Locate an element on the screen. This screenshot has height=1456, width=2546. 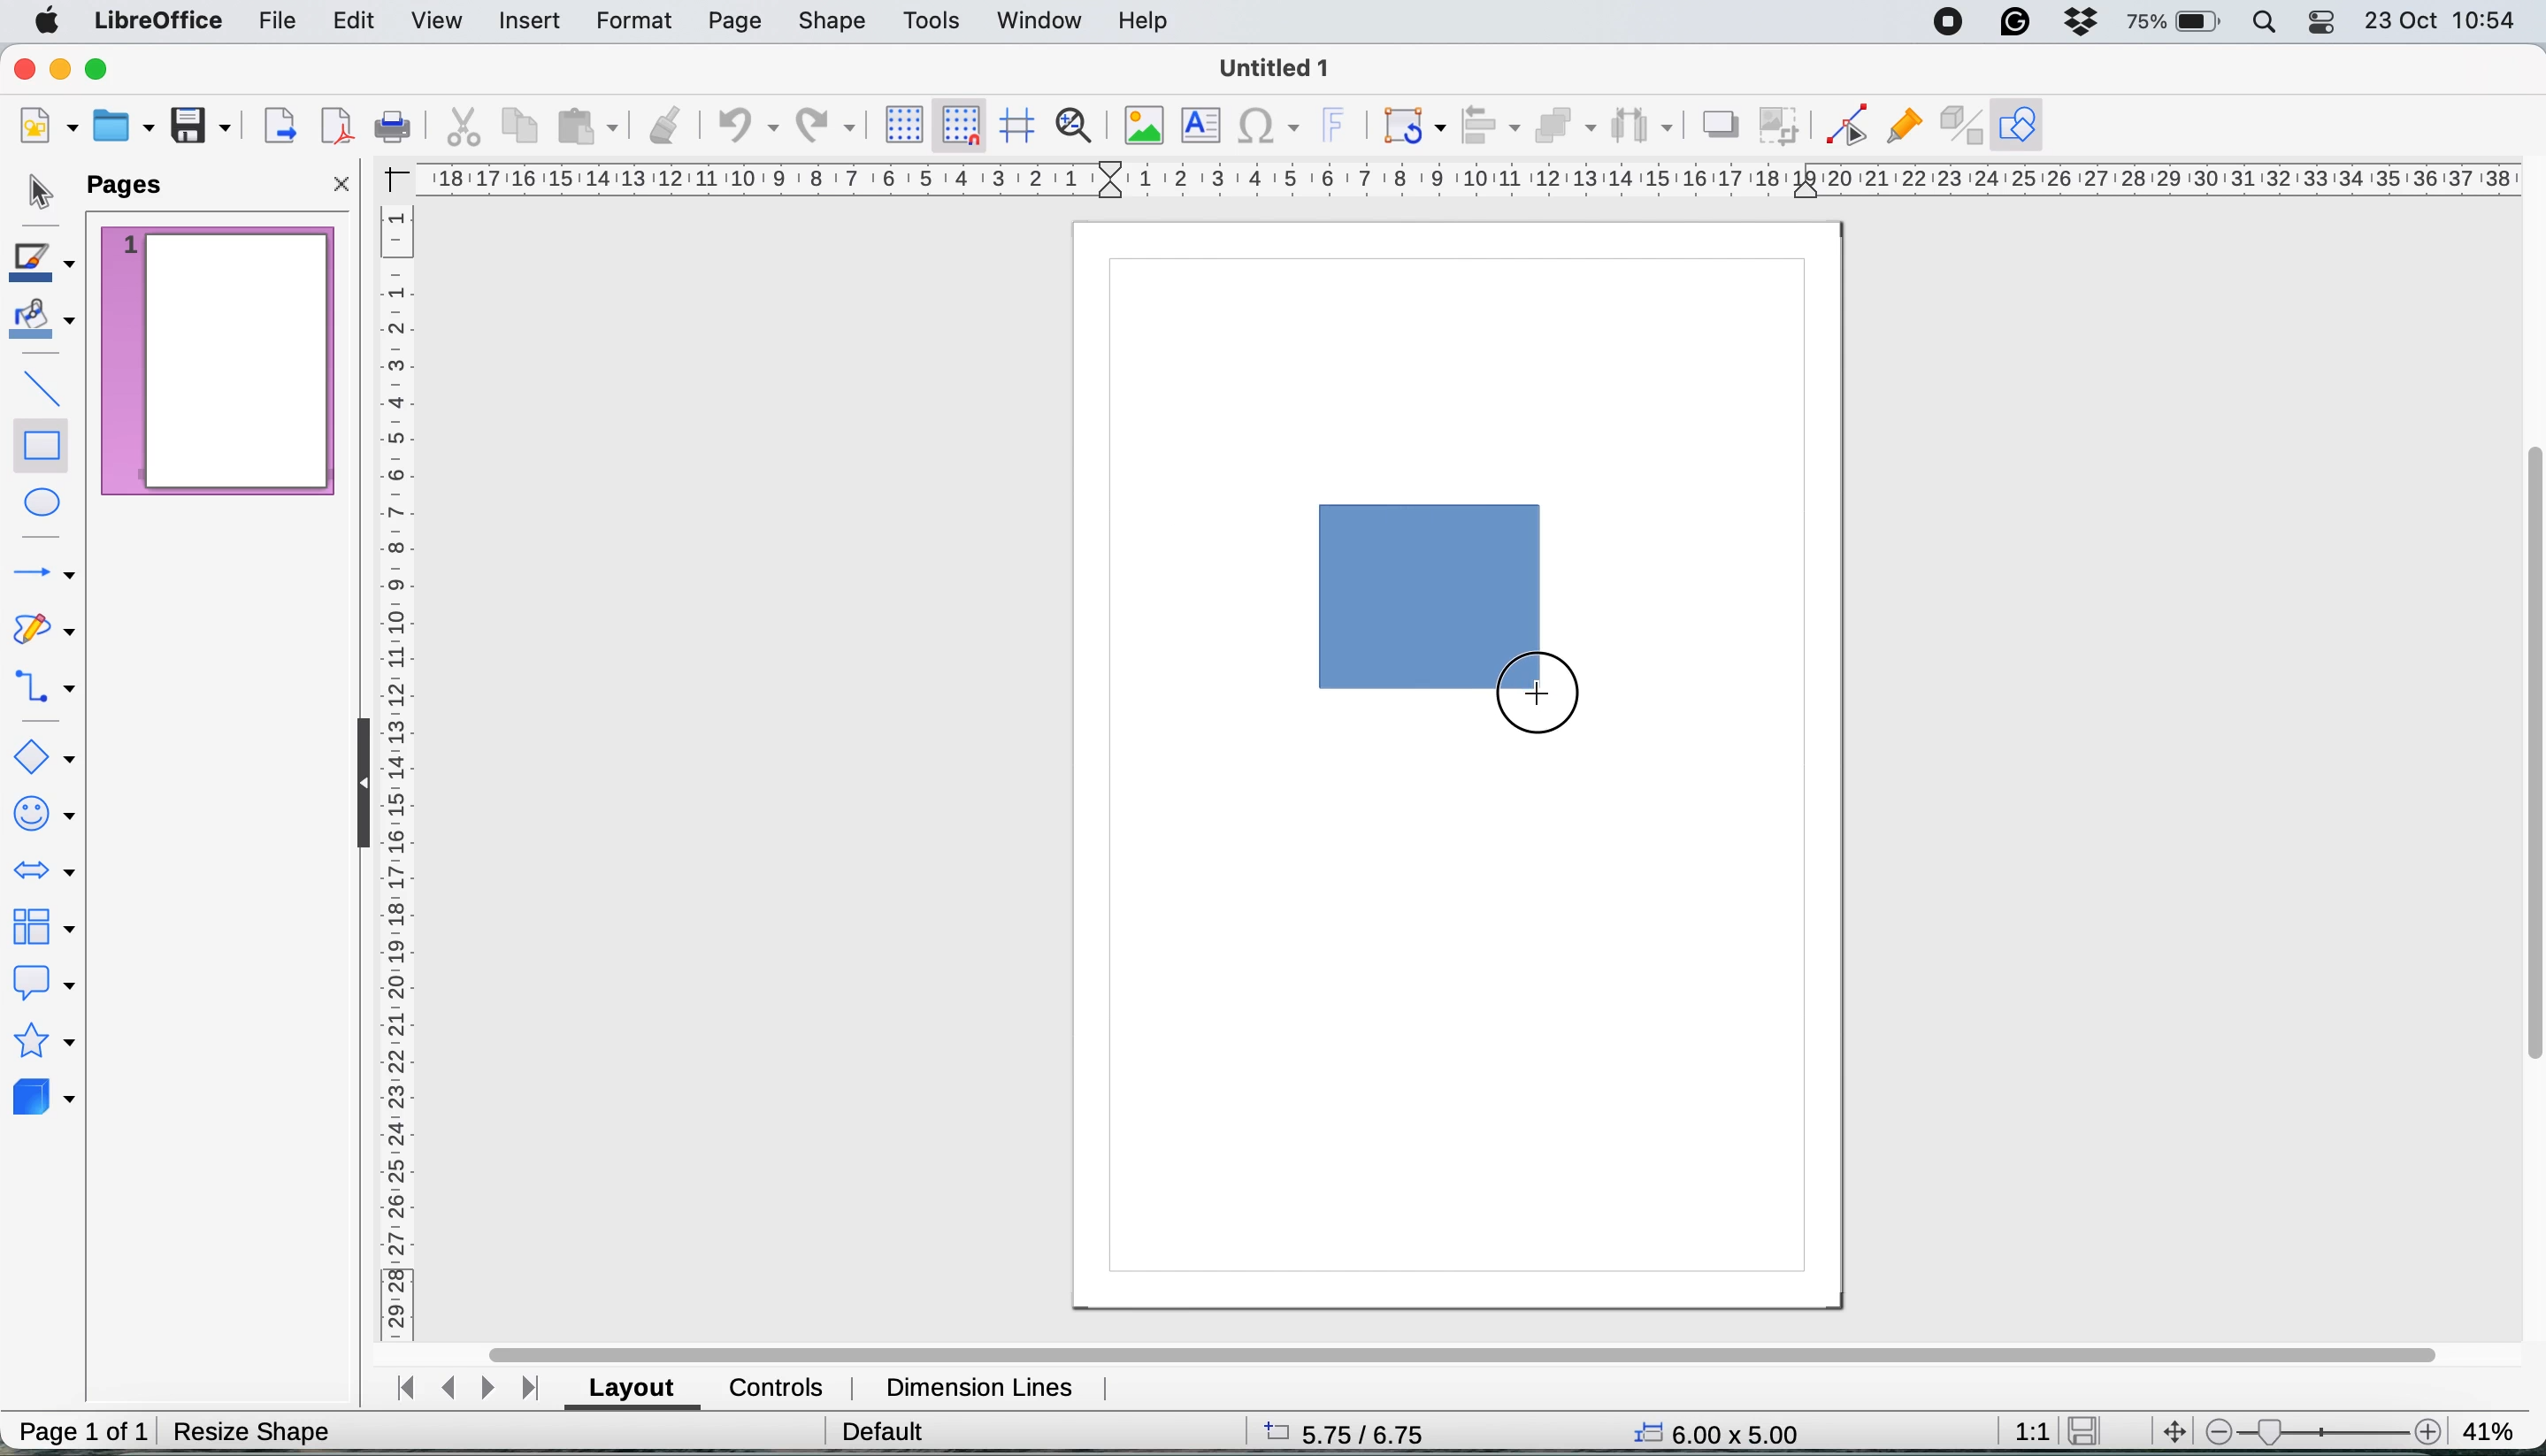
hortizonal scale is located at coordinates (1472, 176).